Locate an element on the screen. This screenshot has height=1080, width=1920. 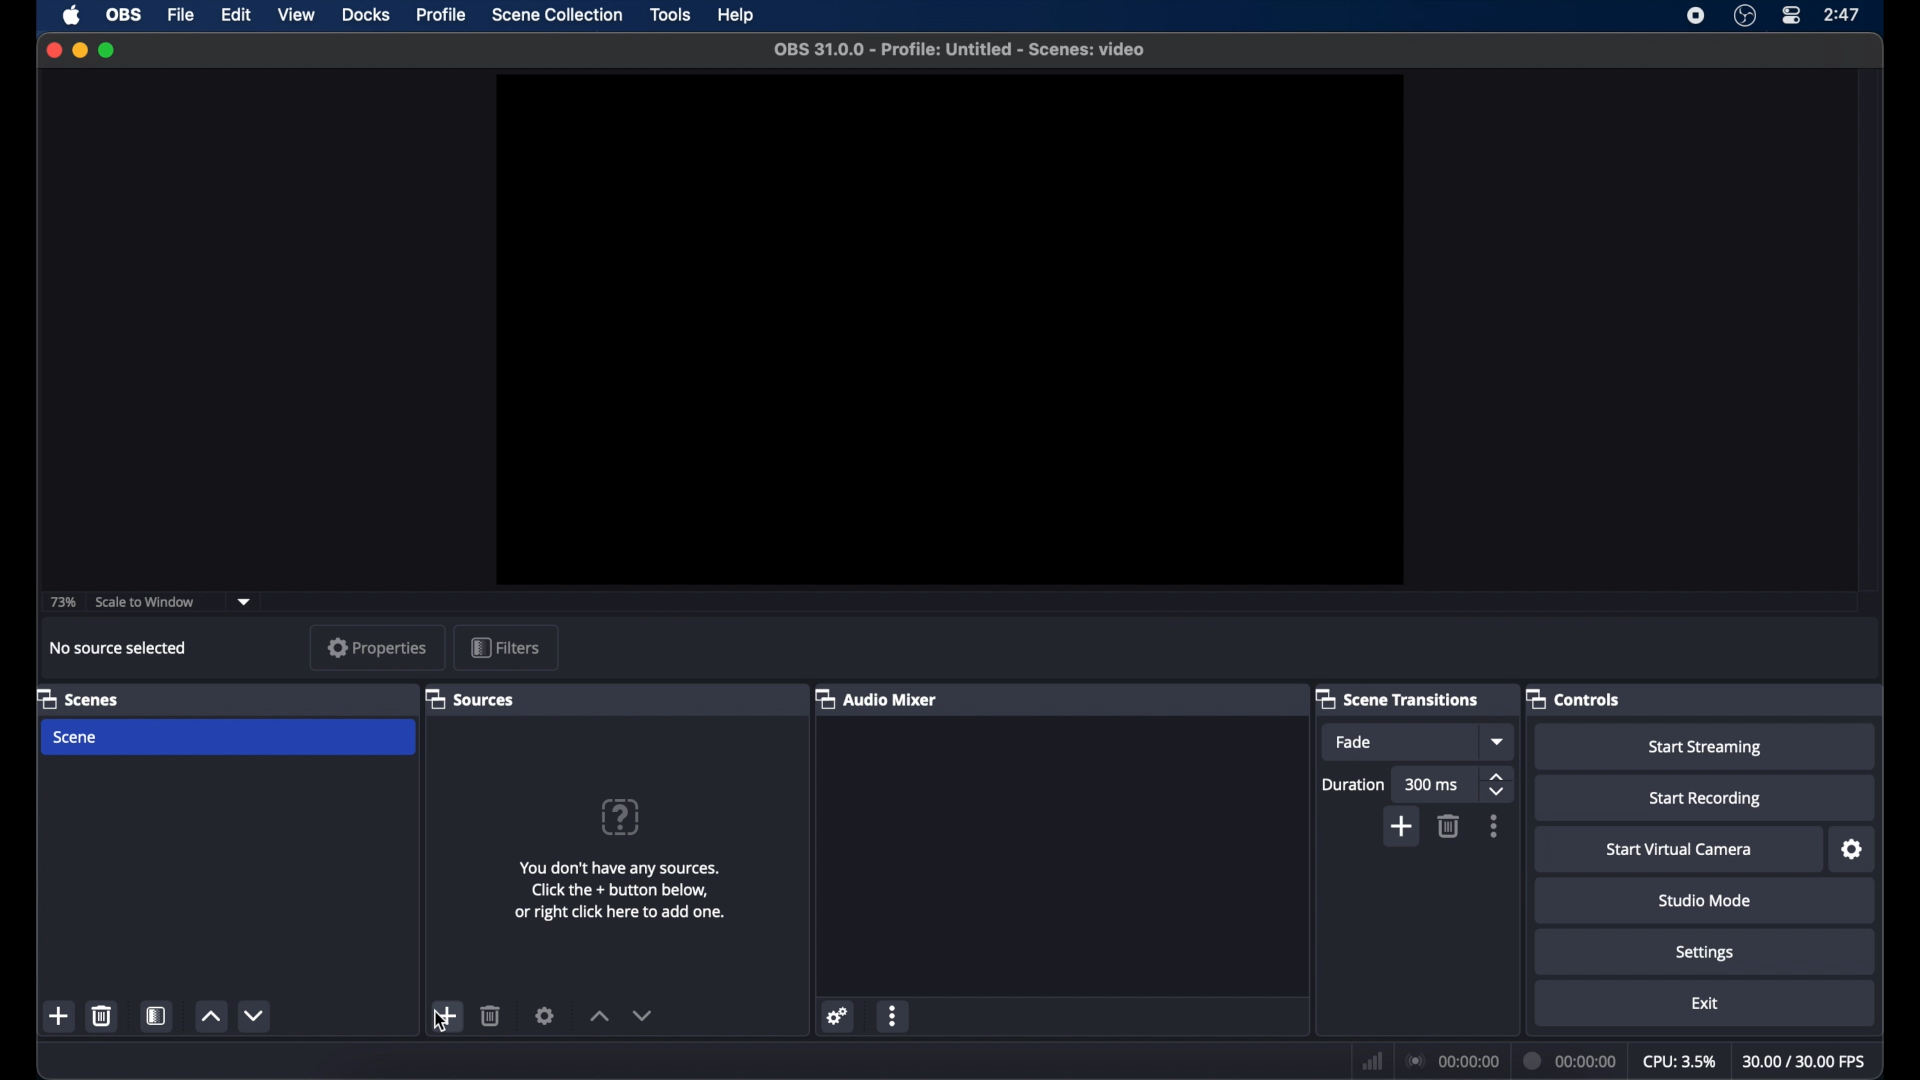
scale to window is located at coordinates (145, 603).